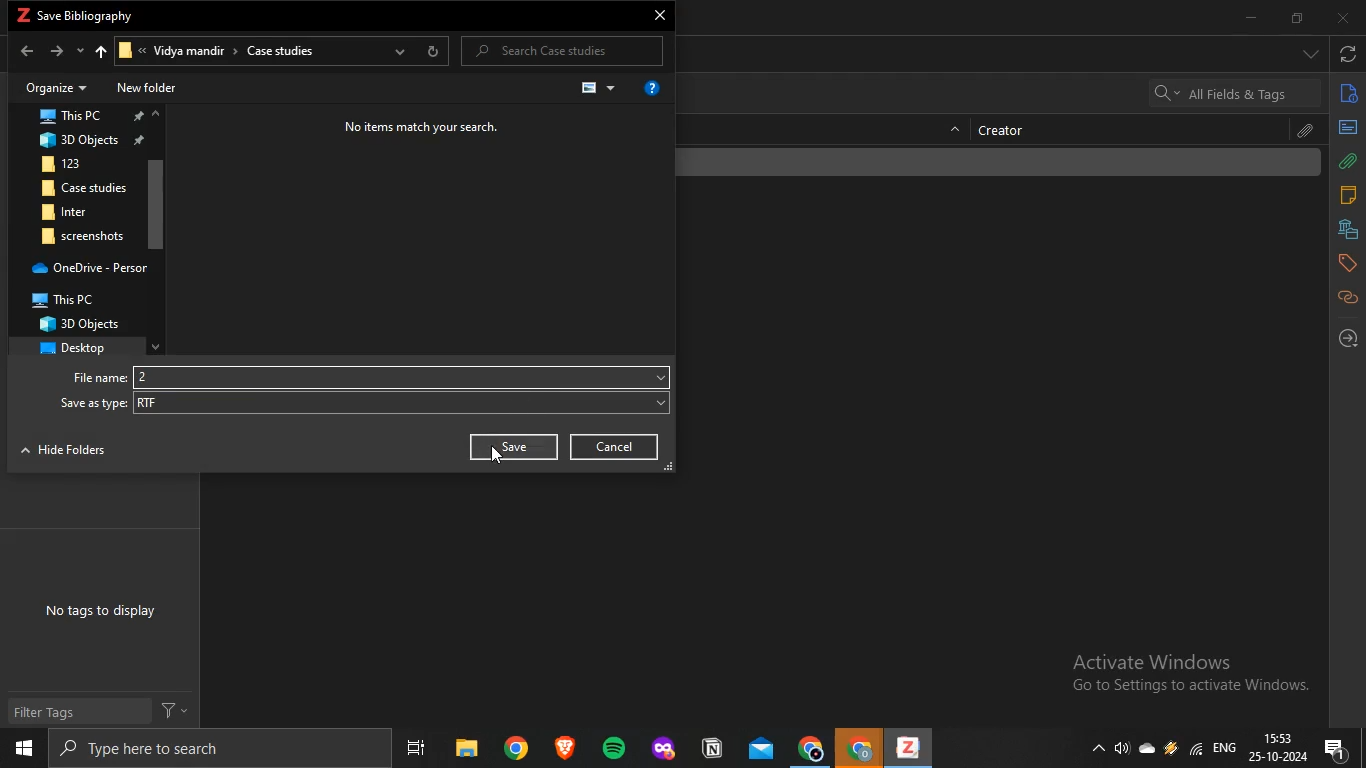 The width and height of the screenshot is (1366, 768). Describe the element at coordinates (154, 89) in the screenshot. I see `New folder` at that location.